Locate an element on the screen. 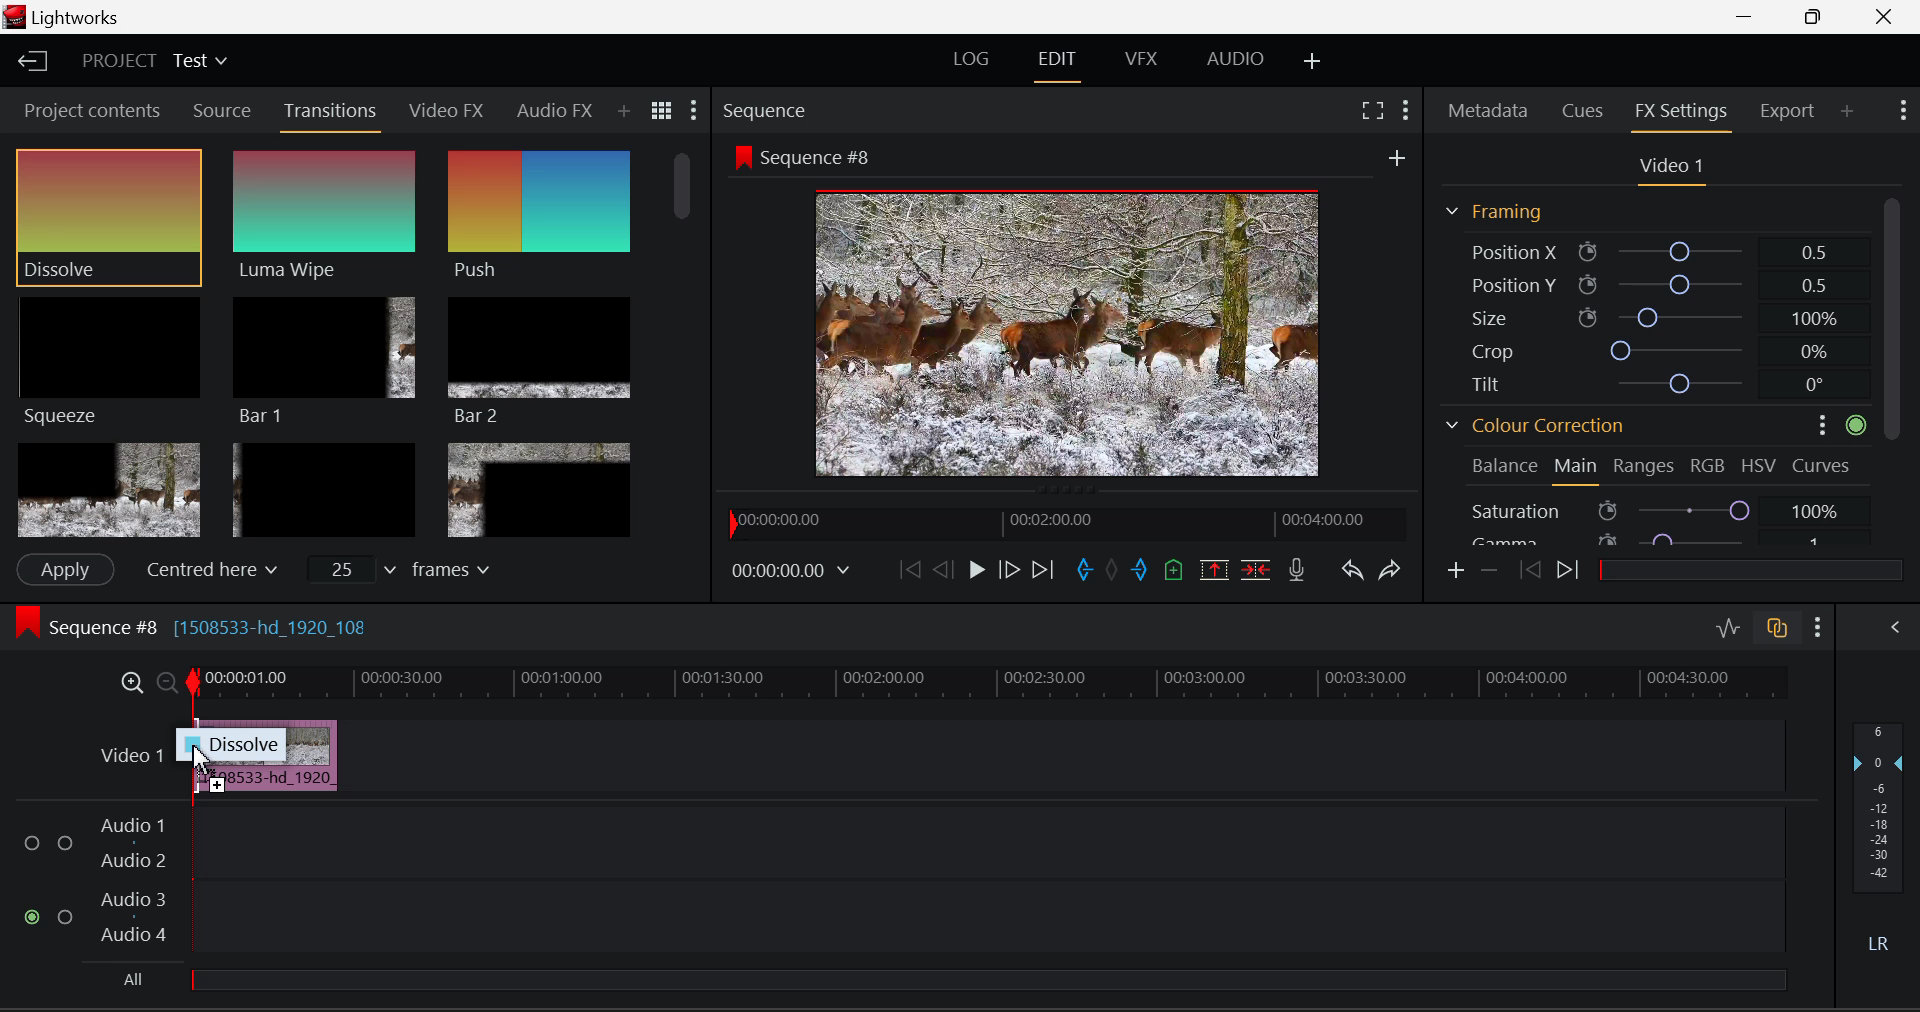 The height and width of the screenshot is (1012, 1920). Video Layer is located at coordinates (133, 755).